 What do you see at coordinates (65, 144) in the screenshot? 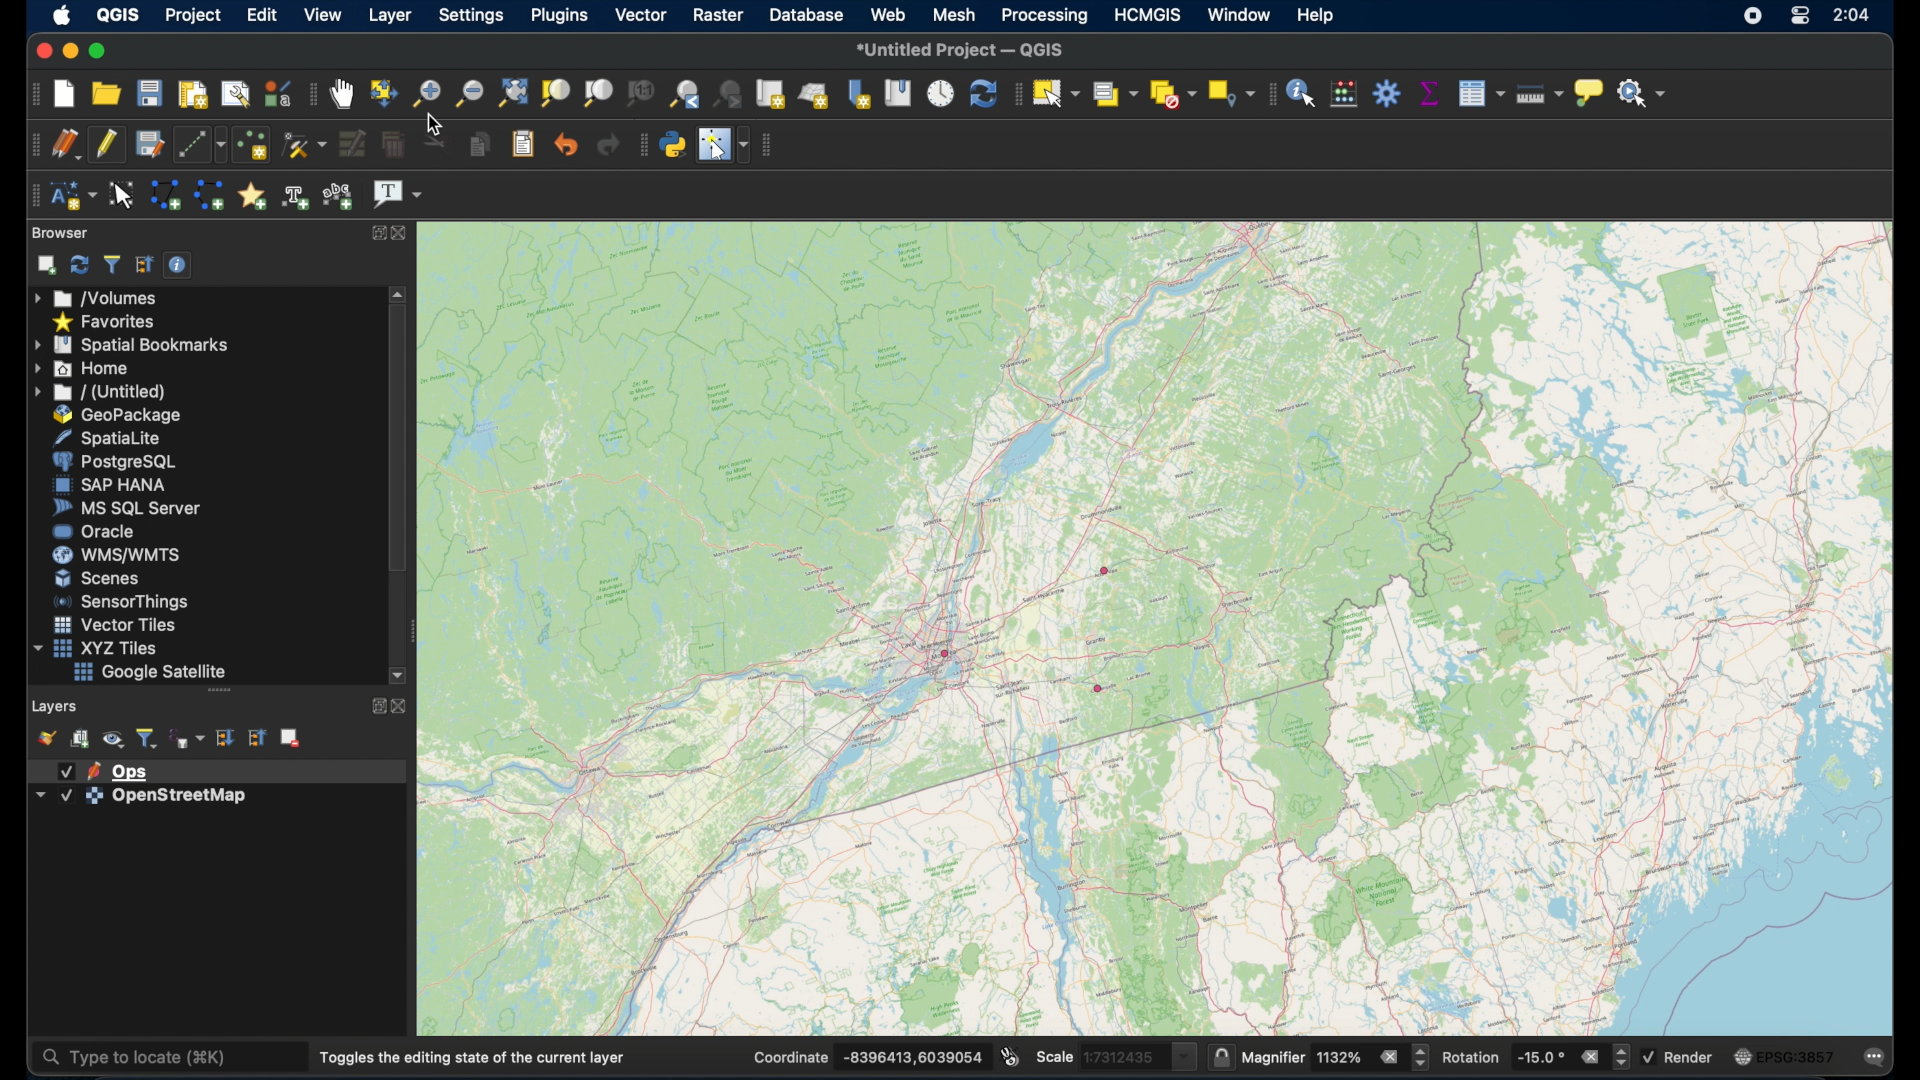
I see `current edits` at bounding box center [65, 144].